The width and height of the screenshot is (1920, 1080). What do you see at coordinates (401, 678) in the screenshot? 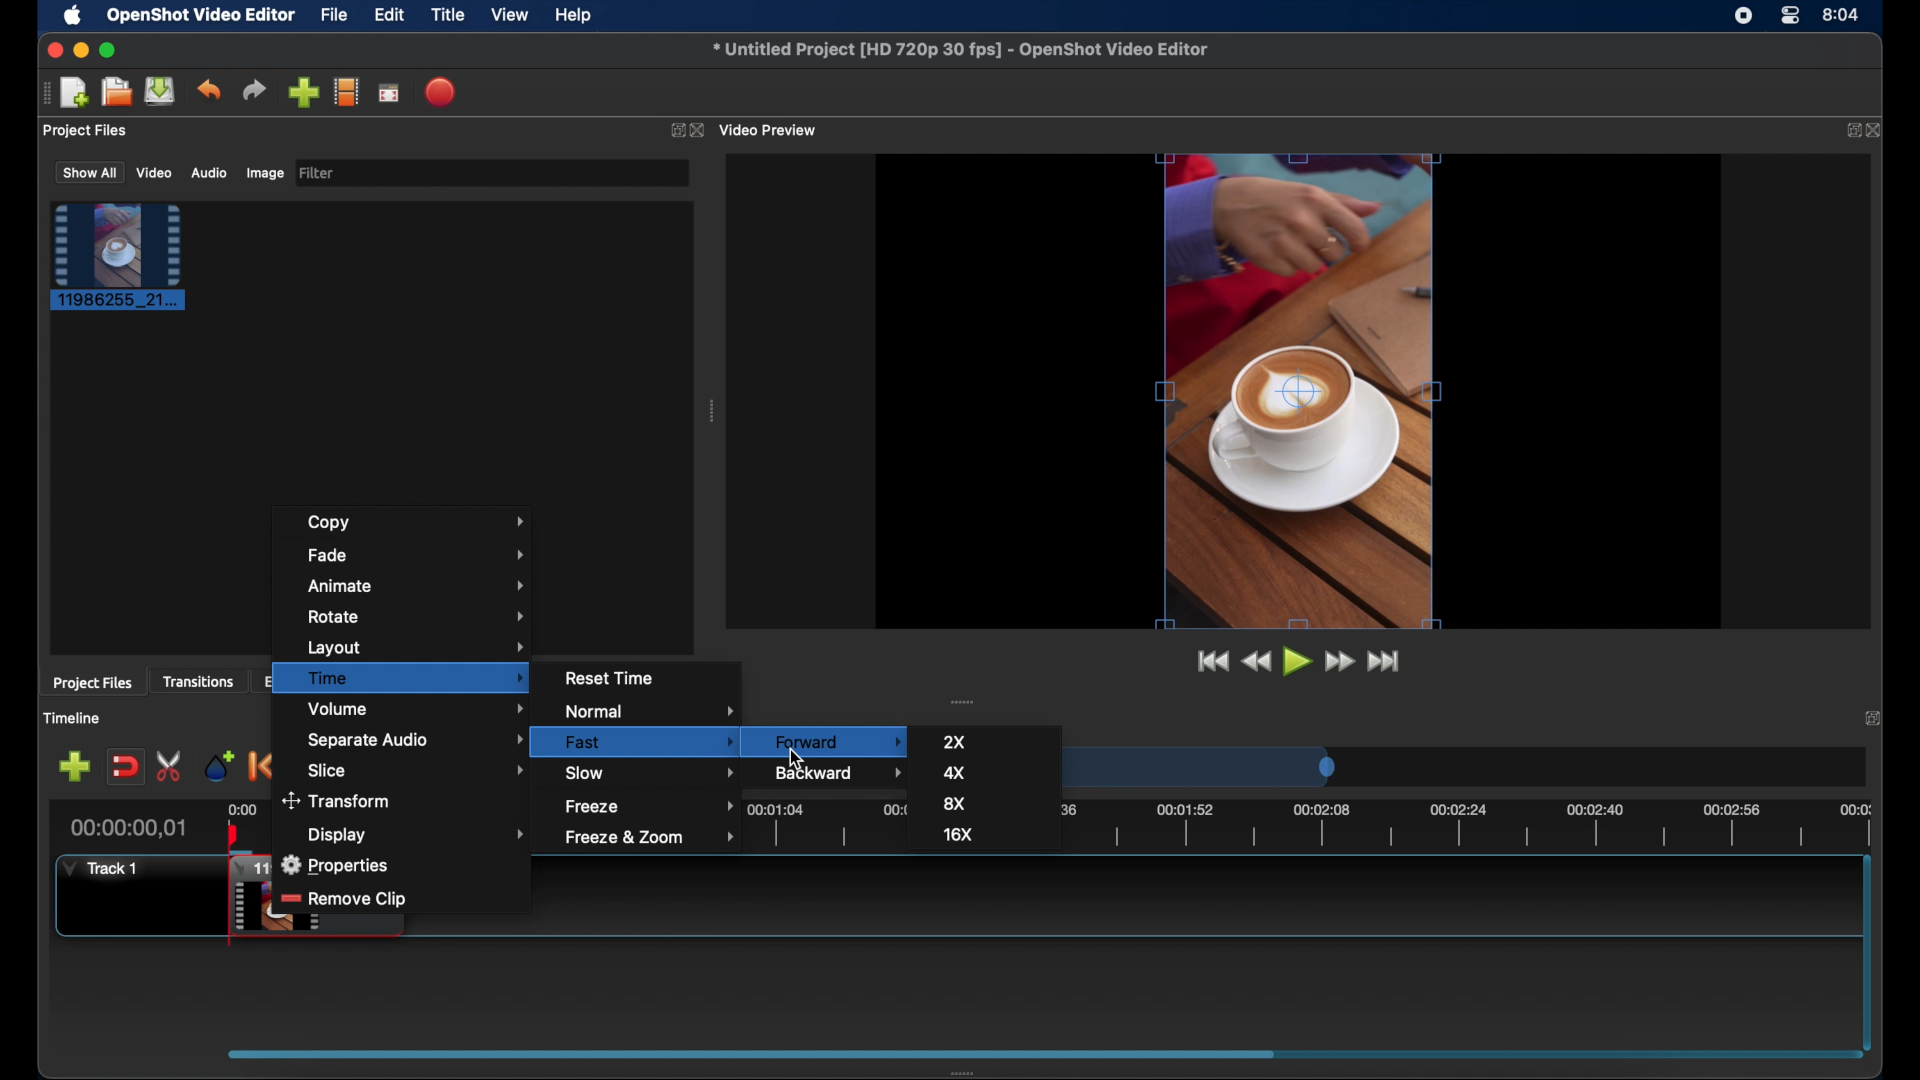
I see `time menu highlighted` at bounding box center [401, 678].